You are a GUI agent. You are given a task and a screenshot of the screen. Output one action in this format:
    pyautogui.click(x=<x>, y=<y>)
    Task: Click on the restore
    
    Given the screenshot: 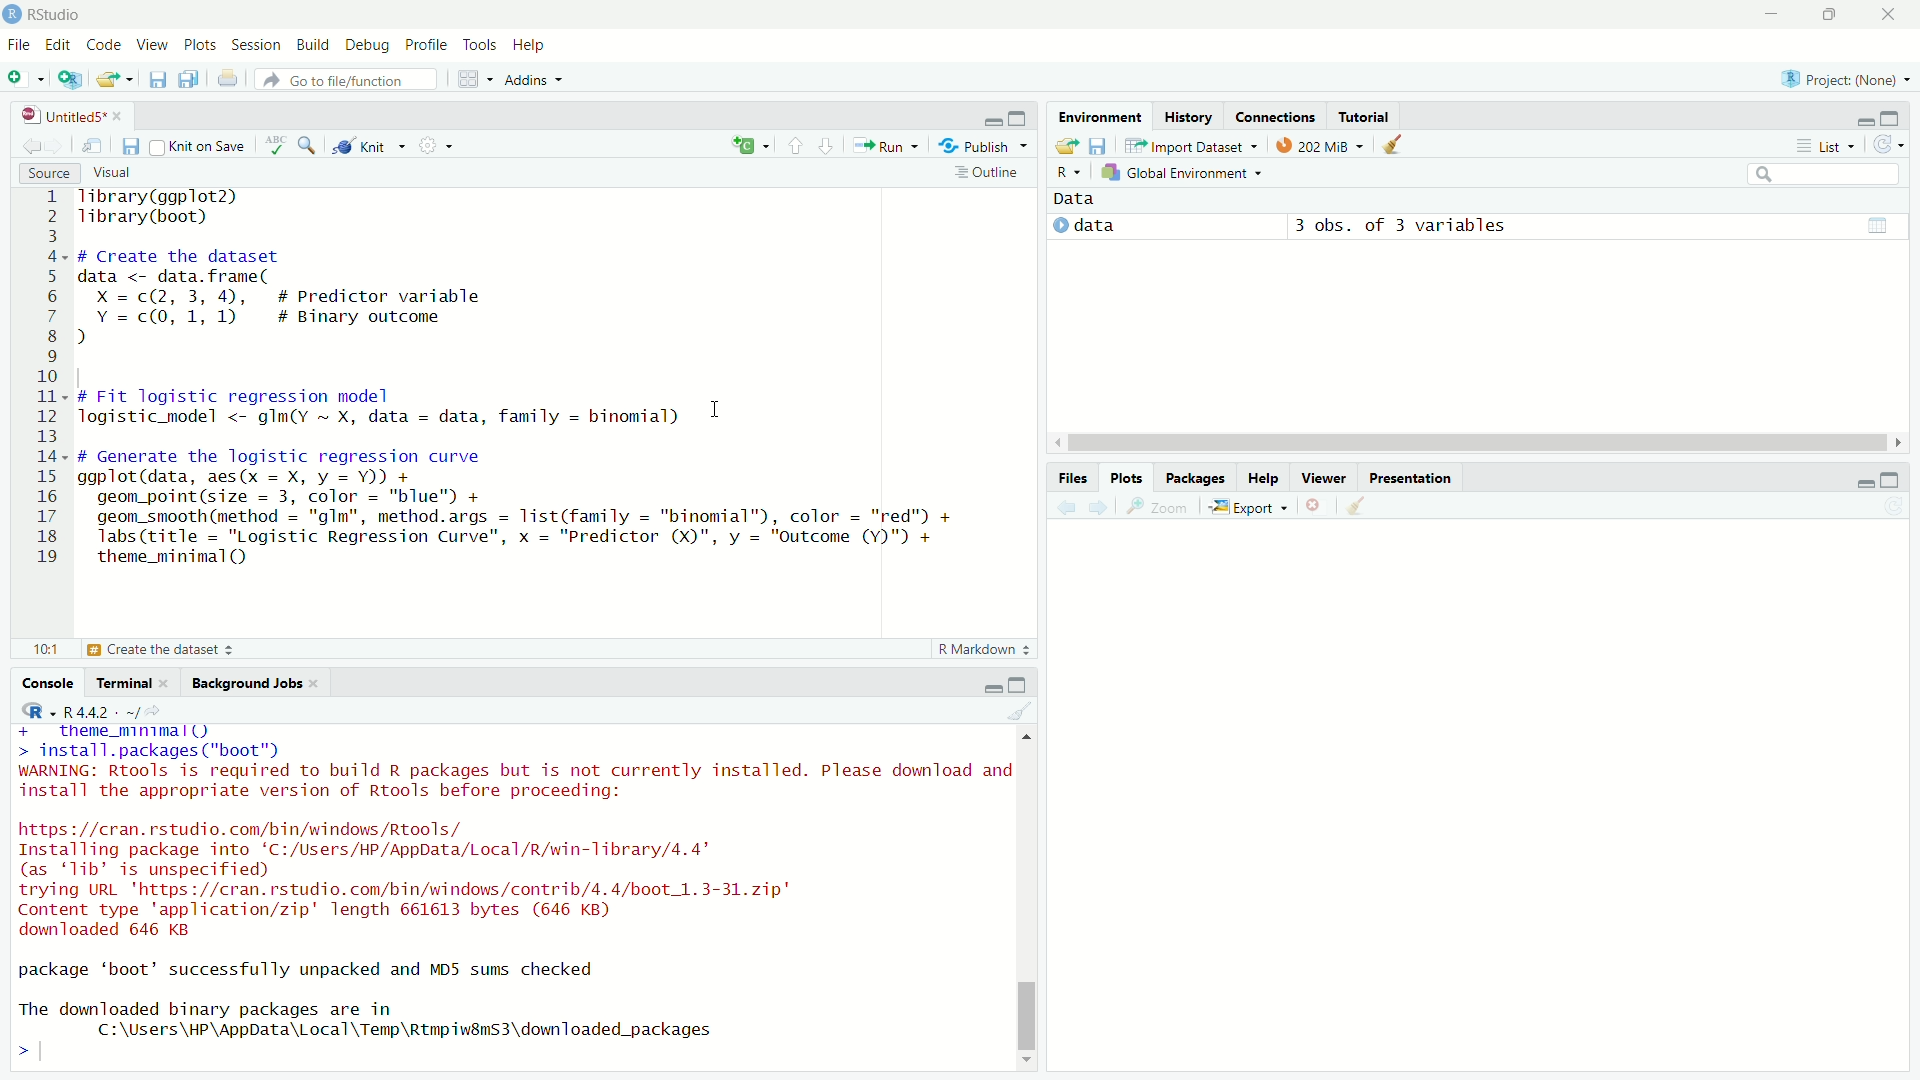 What is the action you would take?
    pyautogui.click(x=1832, y=14)
    